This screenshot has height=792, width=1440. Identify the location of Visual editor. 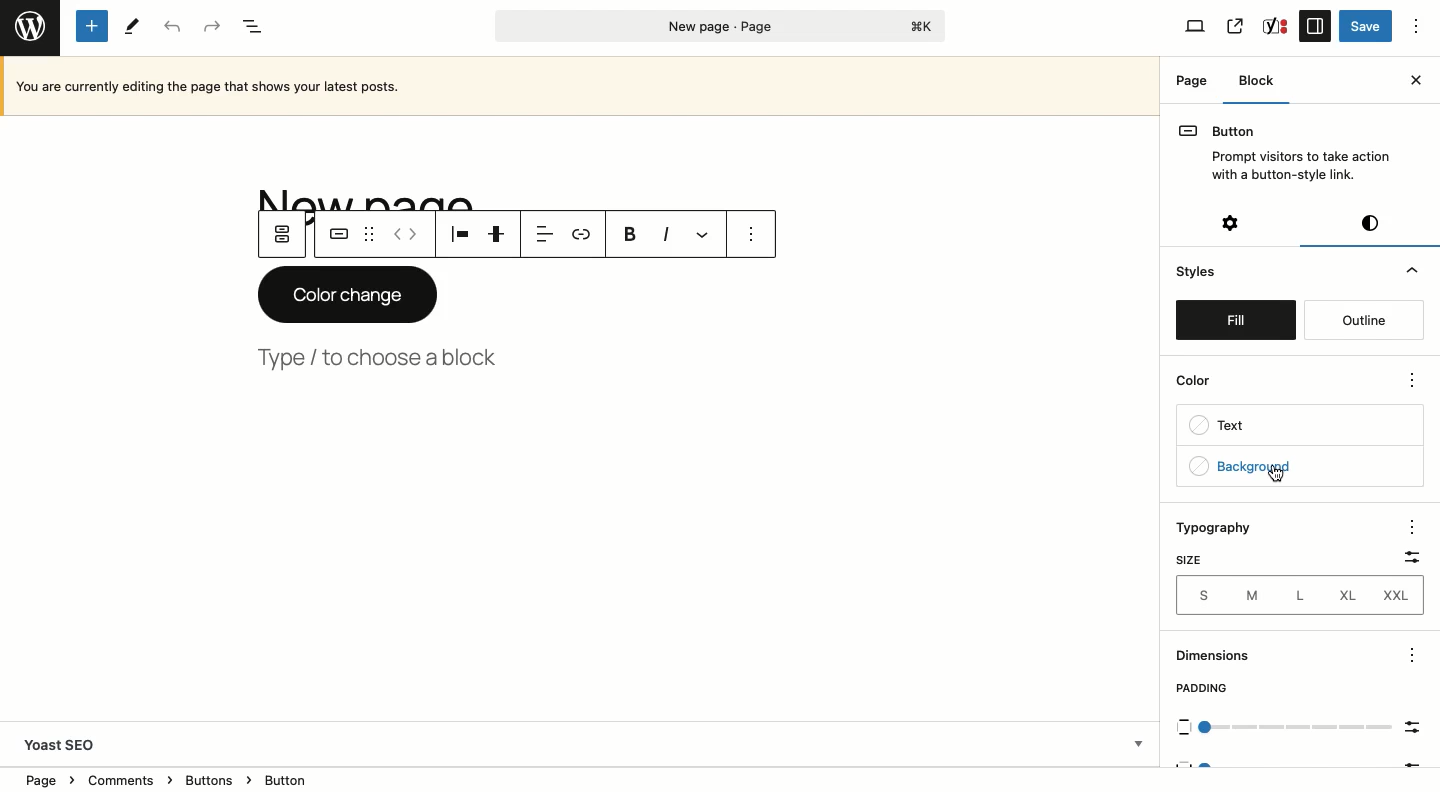
(1374, 221).